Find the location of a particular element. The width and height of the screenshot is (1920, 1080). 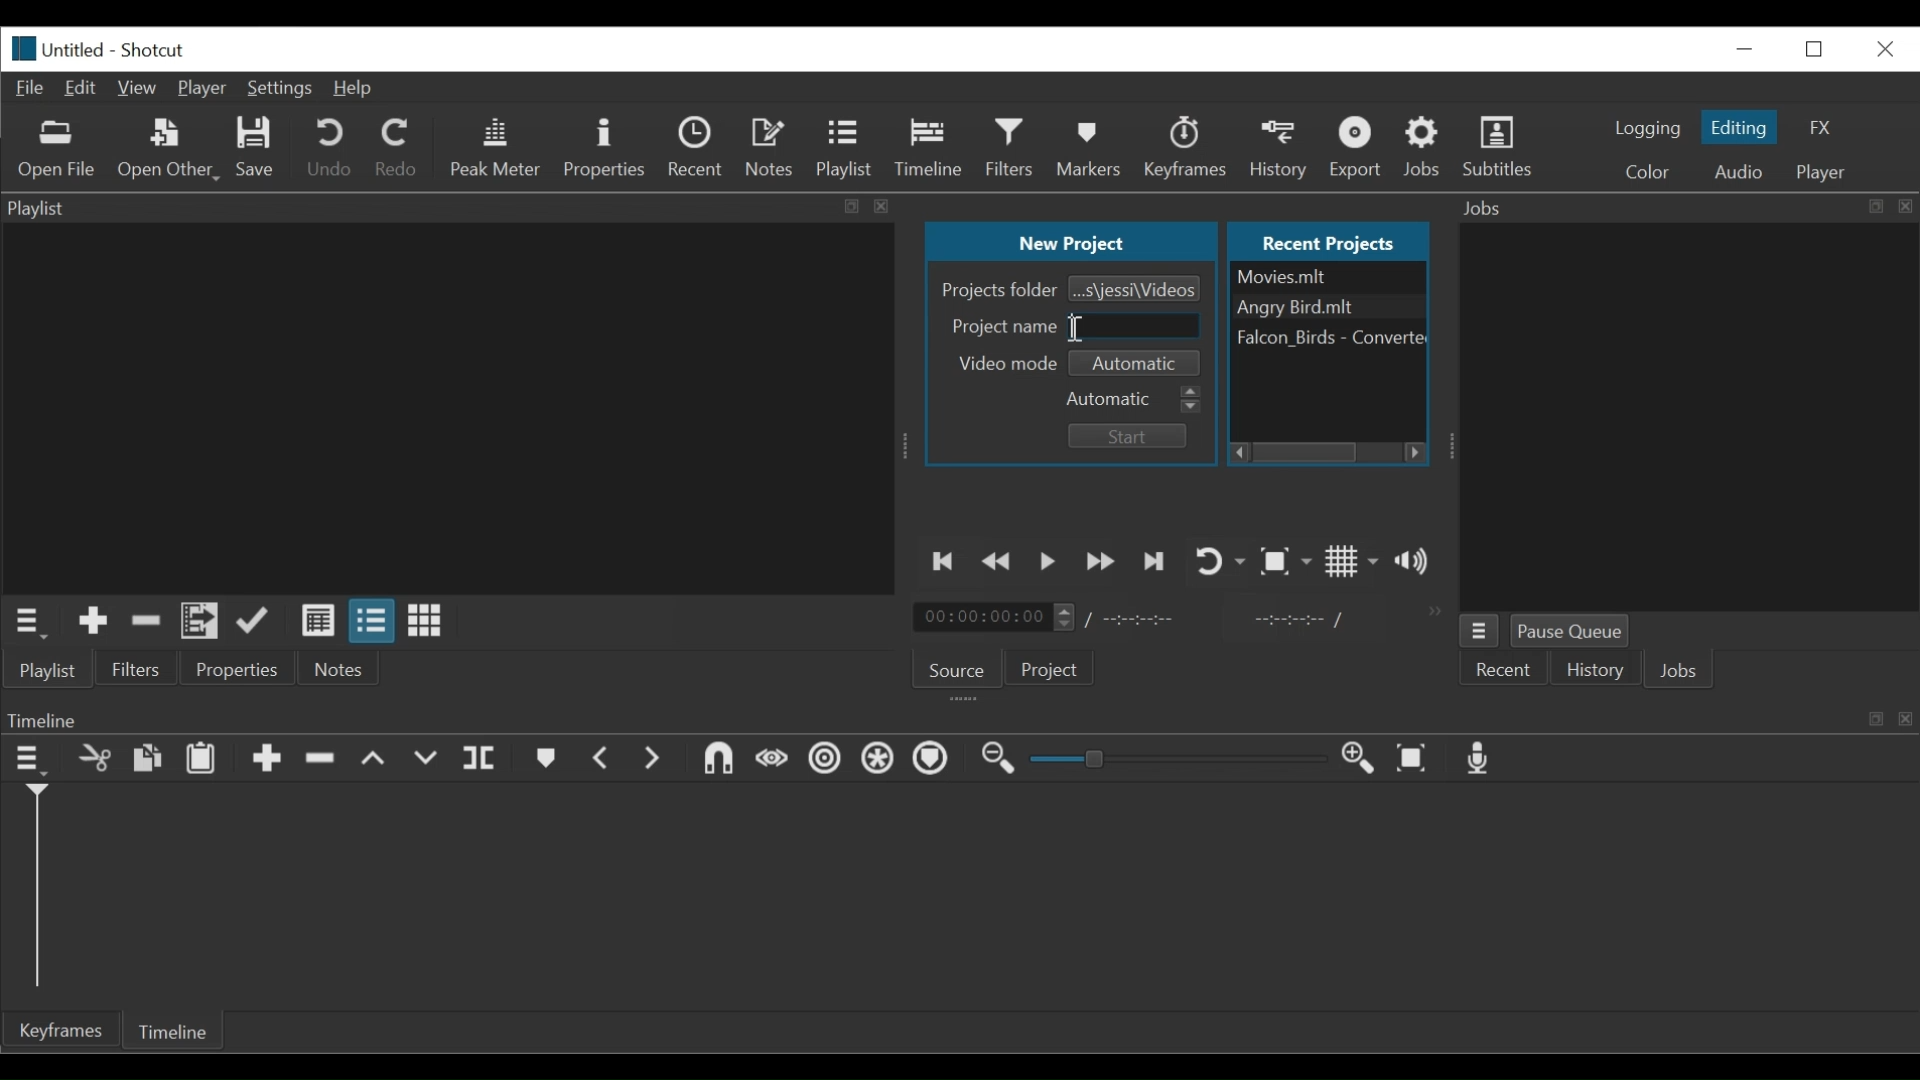

Video mode is located at coordinates (1005, 365).